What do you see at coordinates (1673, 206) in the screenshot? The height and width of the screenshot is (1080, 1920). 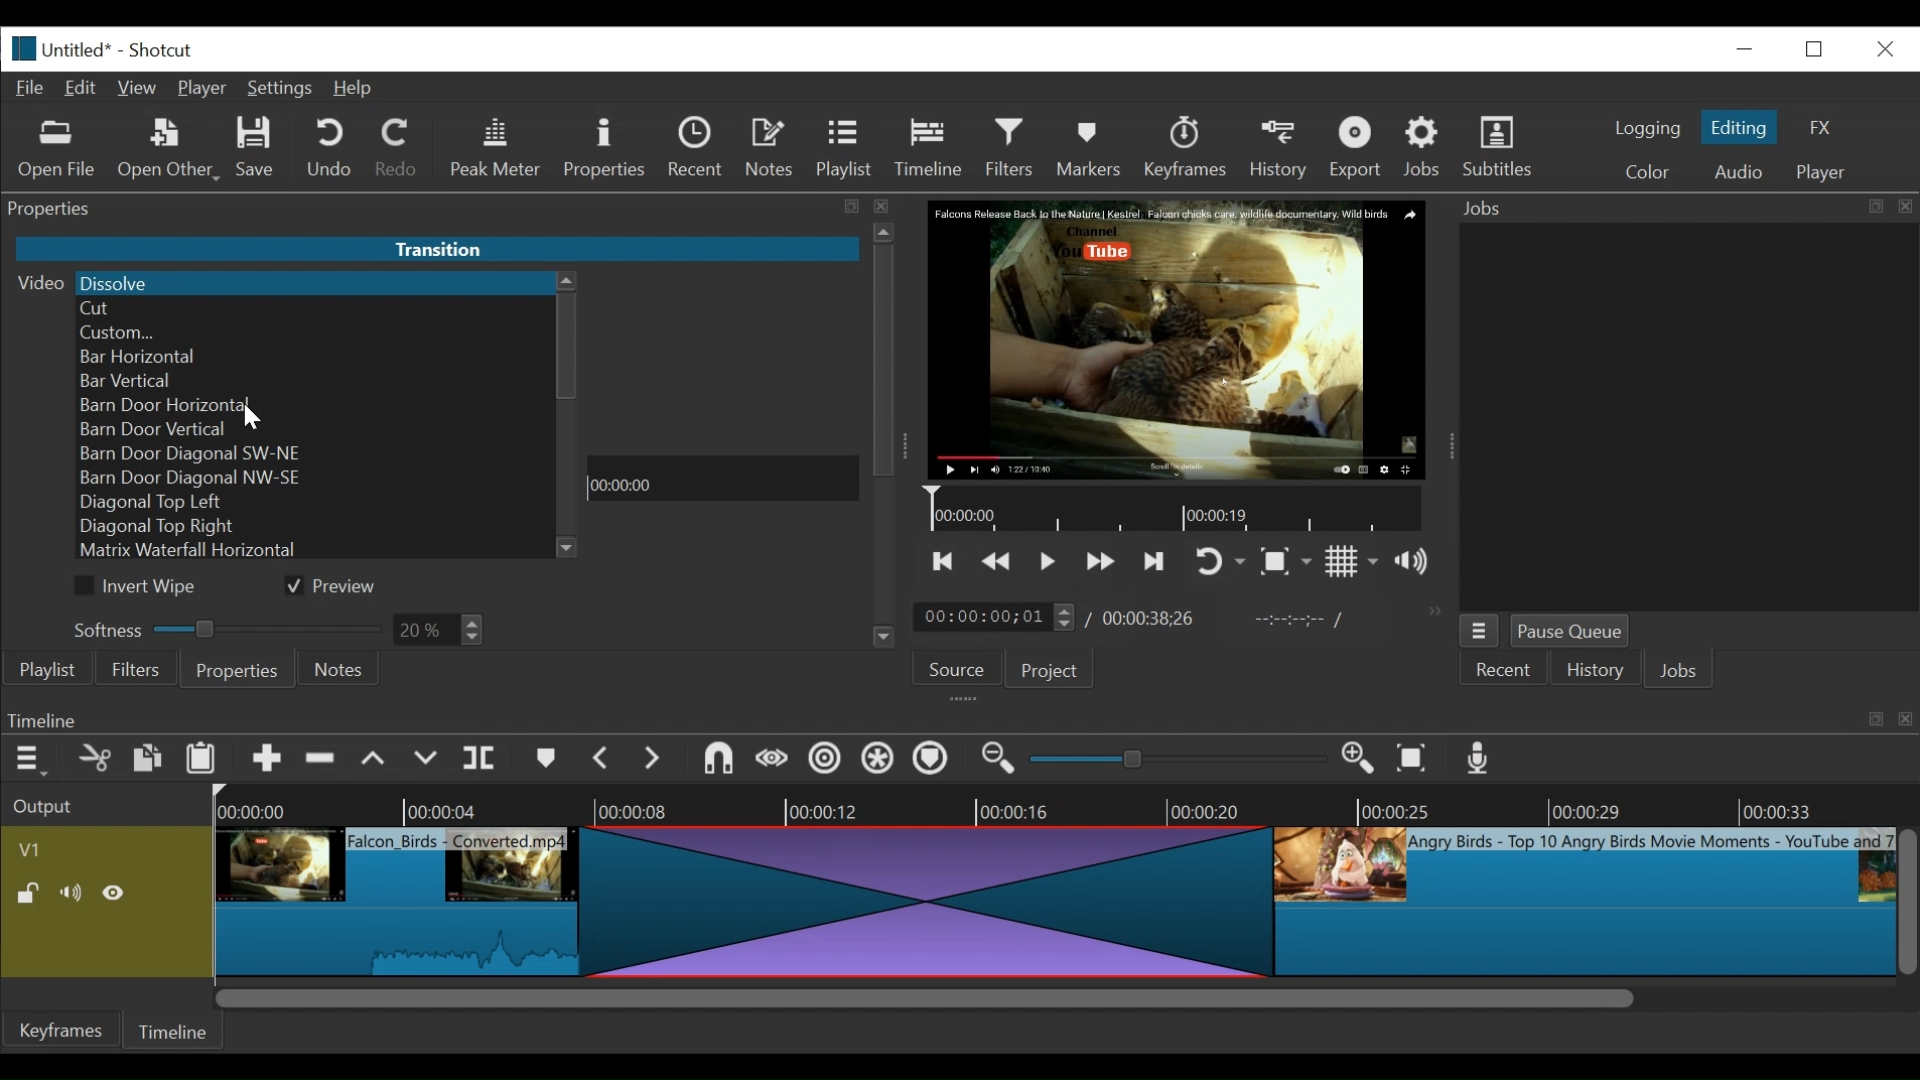 I see `Jobs menu` at bounding box center [1673, 206].